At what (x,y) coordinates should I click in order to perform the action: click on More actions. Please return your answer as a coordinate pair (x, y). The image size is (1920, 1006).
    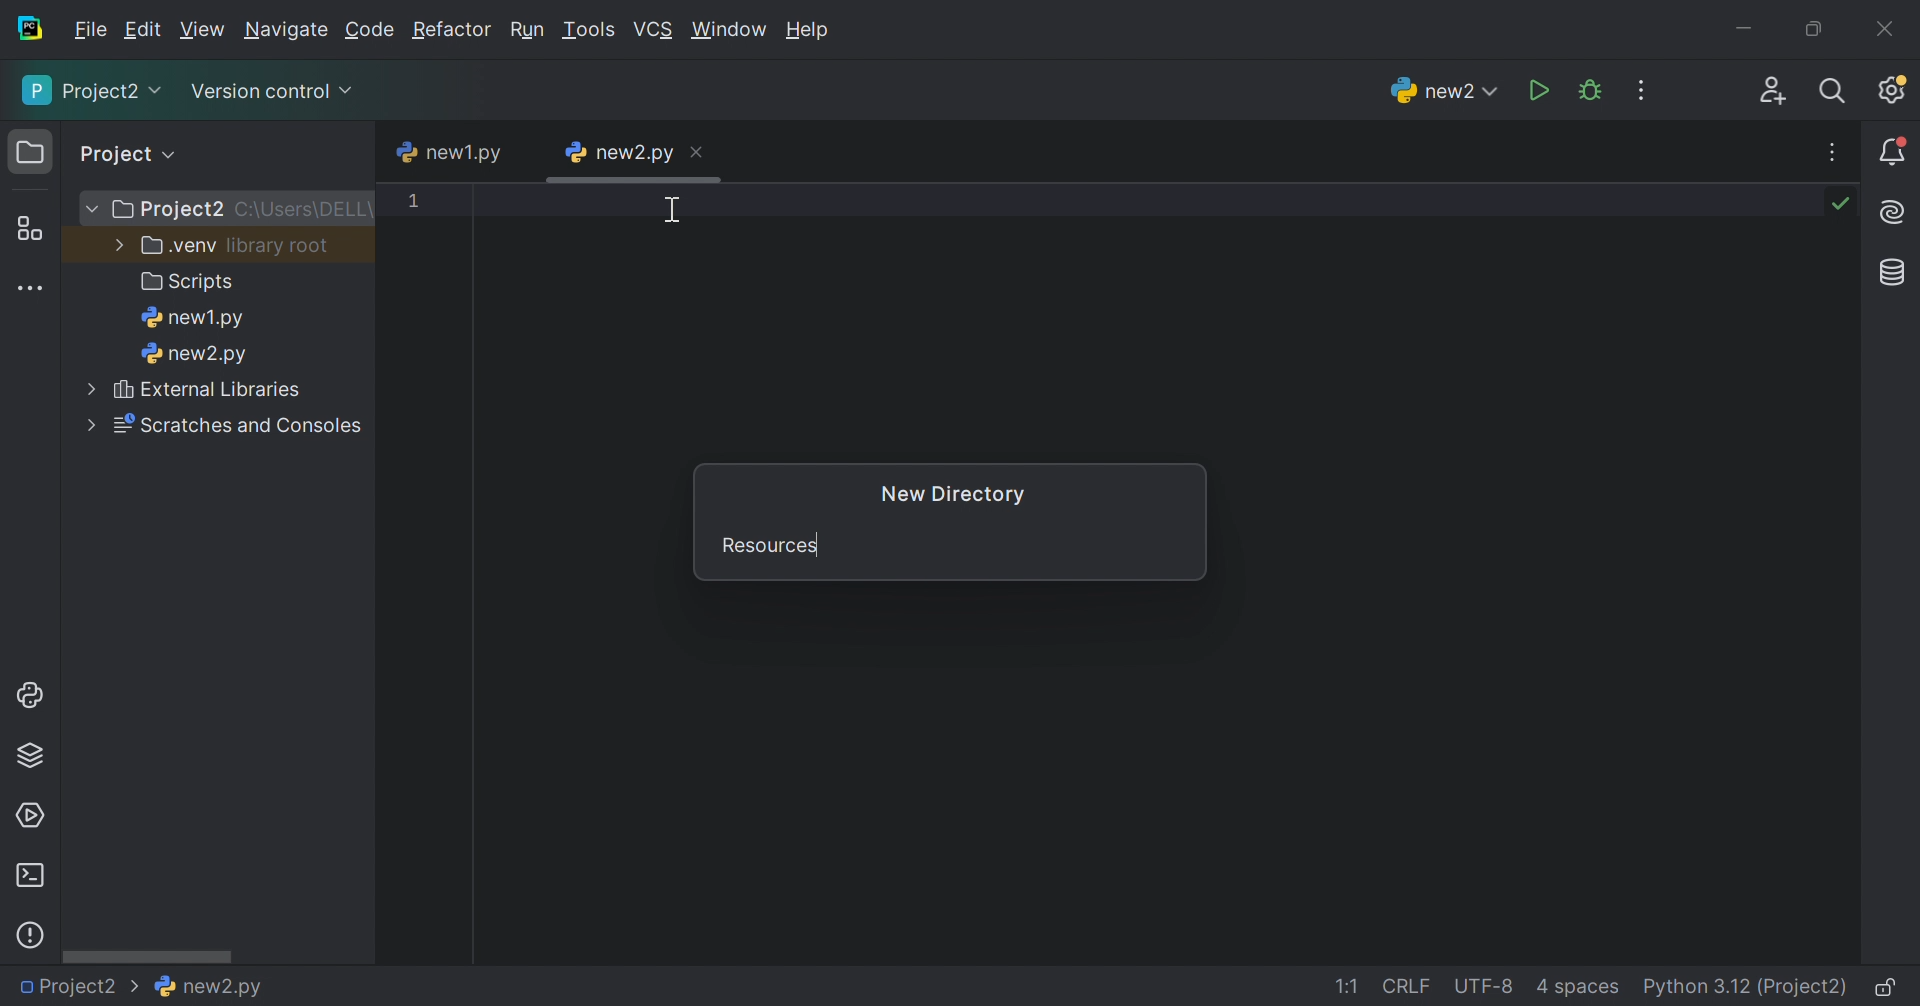
    Looking at the image, I should click on (1639, 91).